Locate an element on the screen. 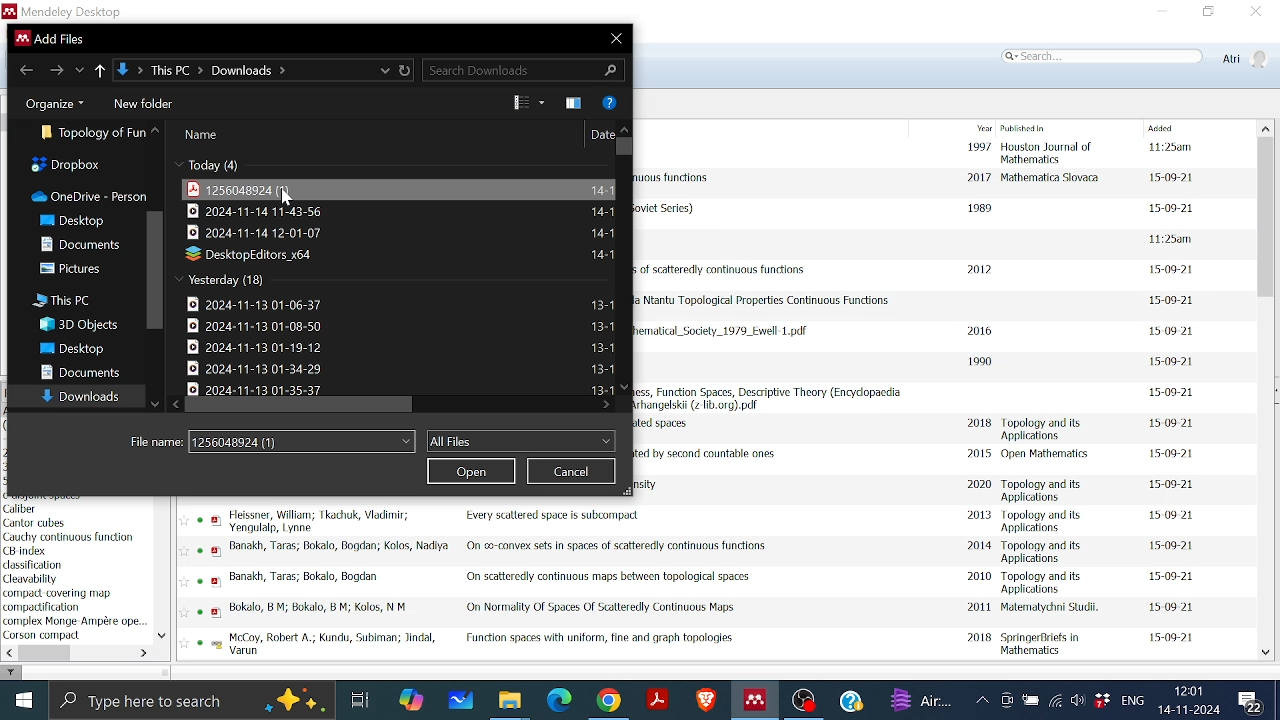 This screenshot has width=1280, height=720. File is located at coordinates (256, 368).